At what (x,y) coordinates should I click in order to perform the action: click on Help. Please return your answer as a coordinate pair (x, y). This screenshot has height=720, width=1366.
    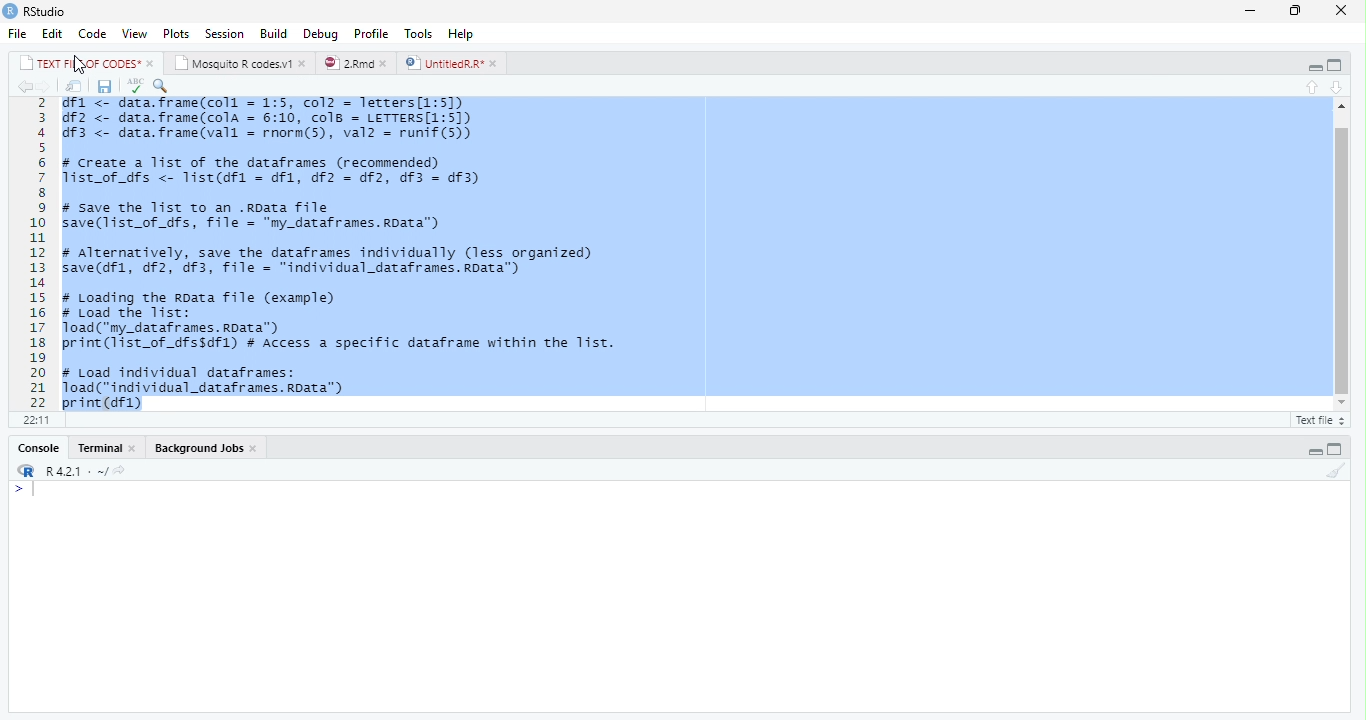
    Looking at the image, I should click on (462, 34).